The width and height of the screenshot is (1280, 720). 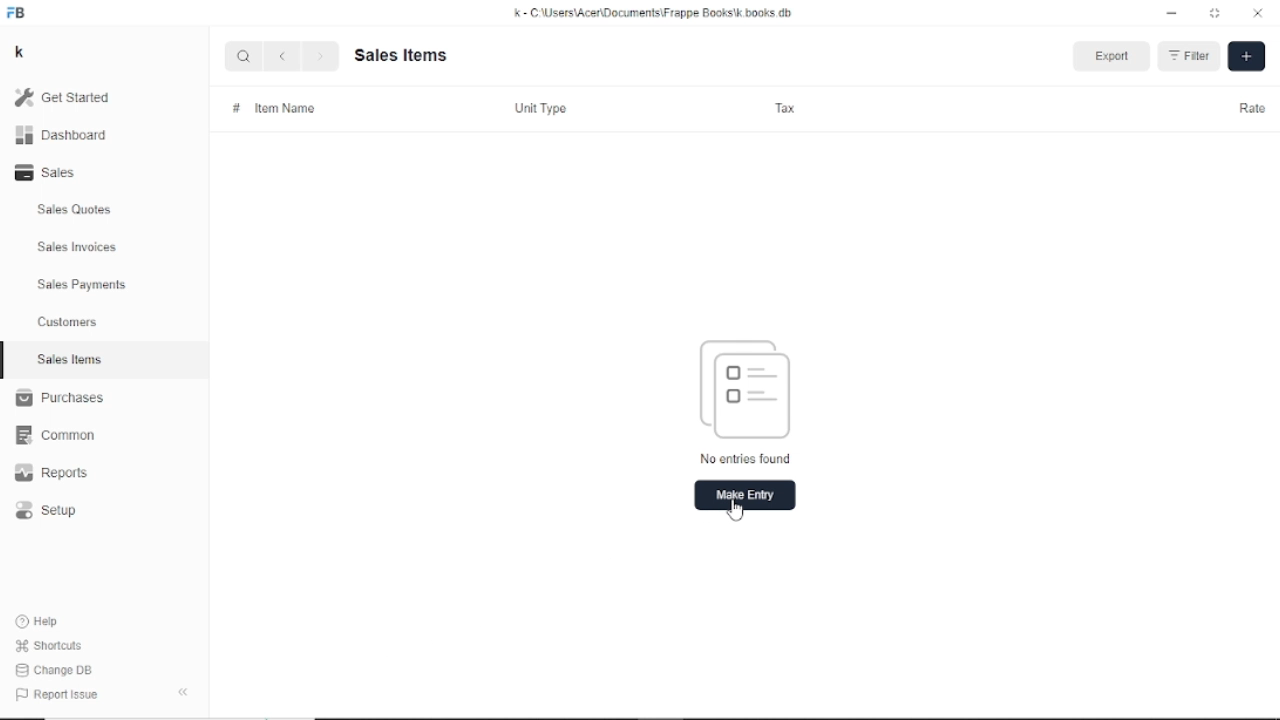 What do you see at coordinates (752, 400) in the screenshot?
I see `No entries found` at bounding box center [752, 400].